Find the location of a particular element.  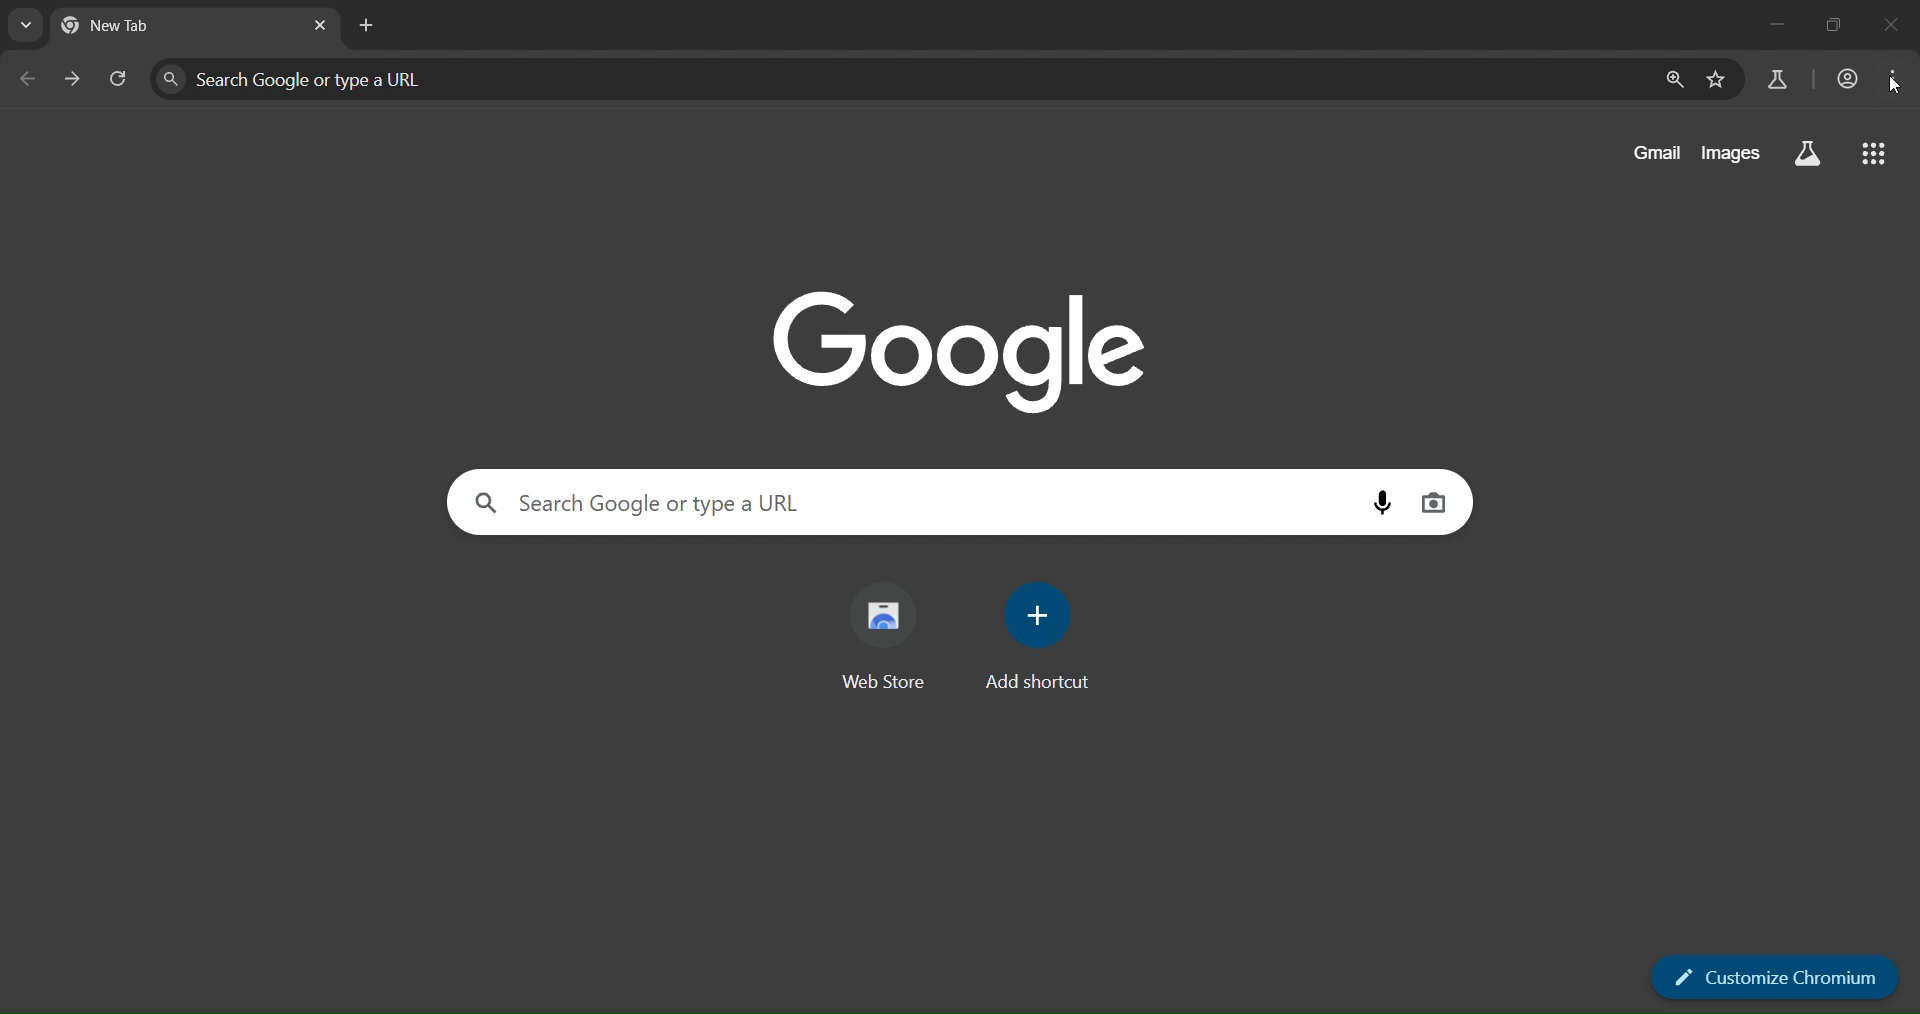

voice search is located at coordinates (1387, 504).